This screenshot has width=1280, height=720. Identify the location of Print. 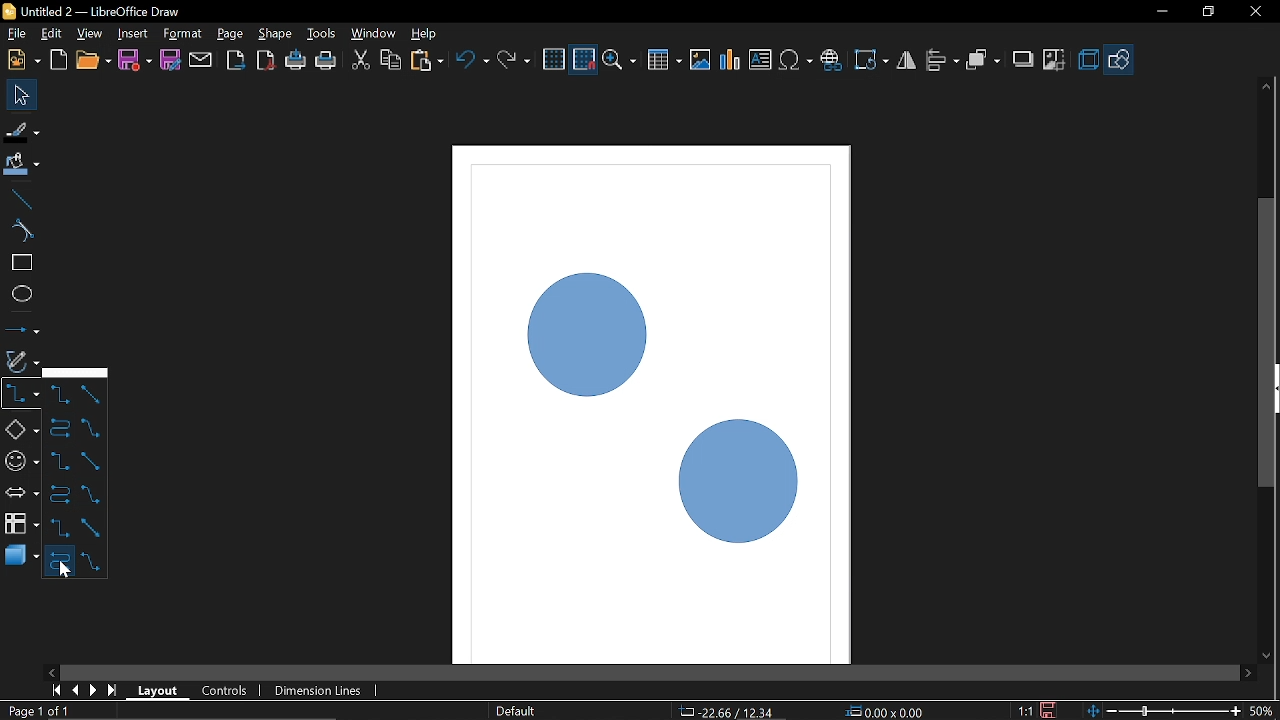
(326, 60).